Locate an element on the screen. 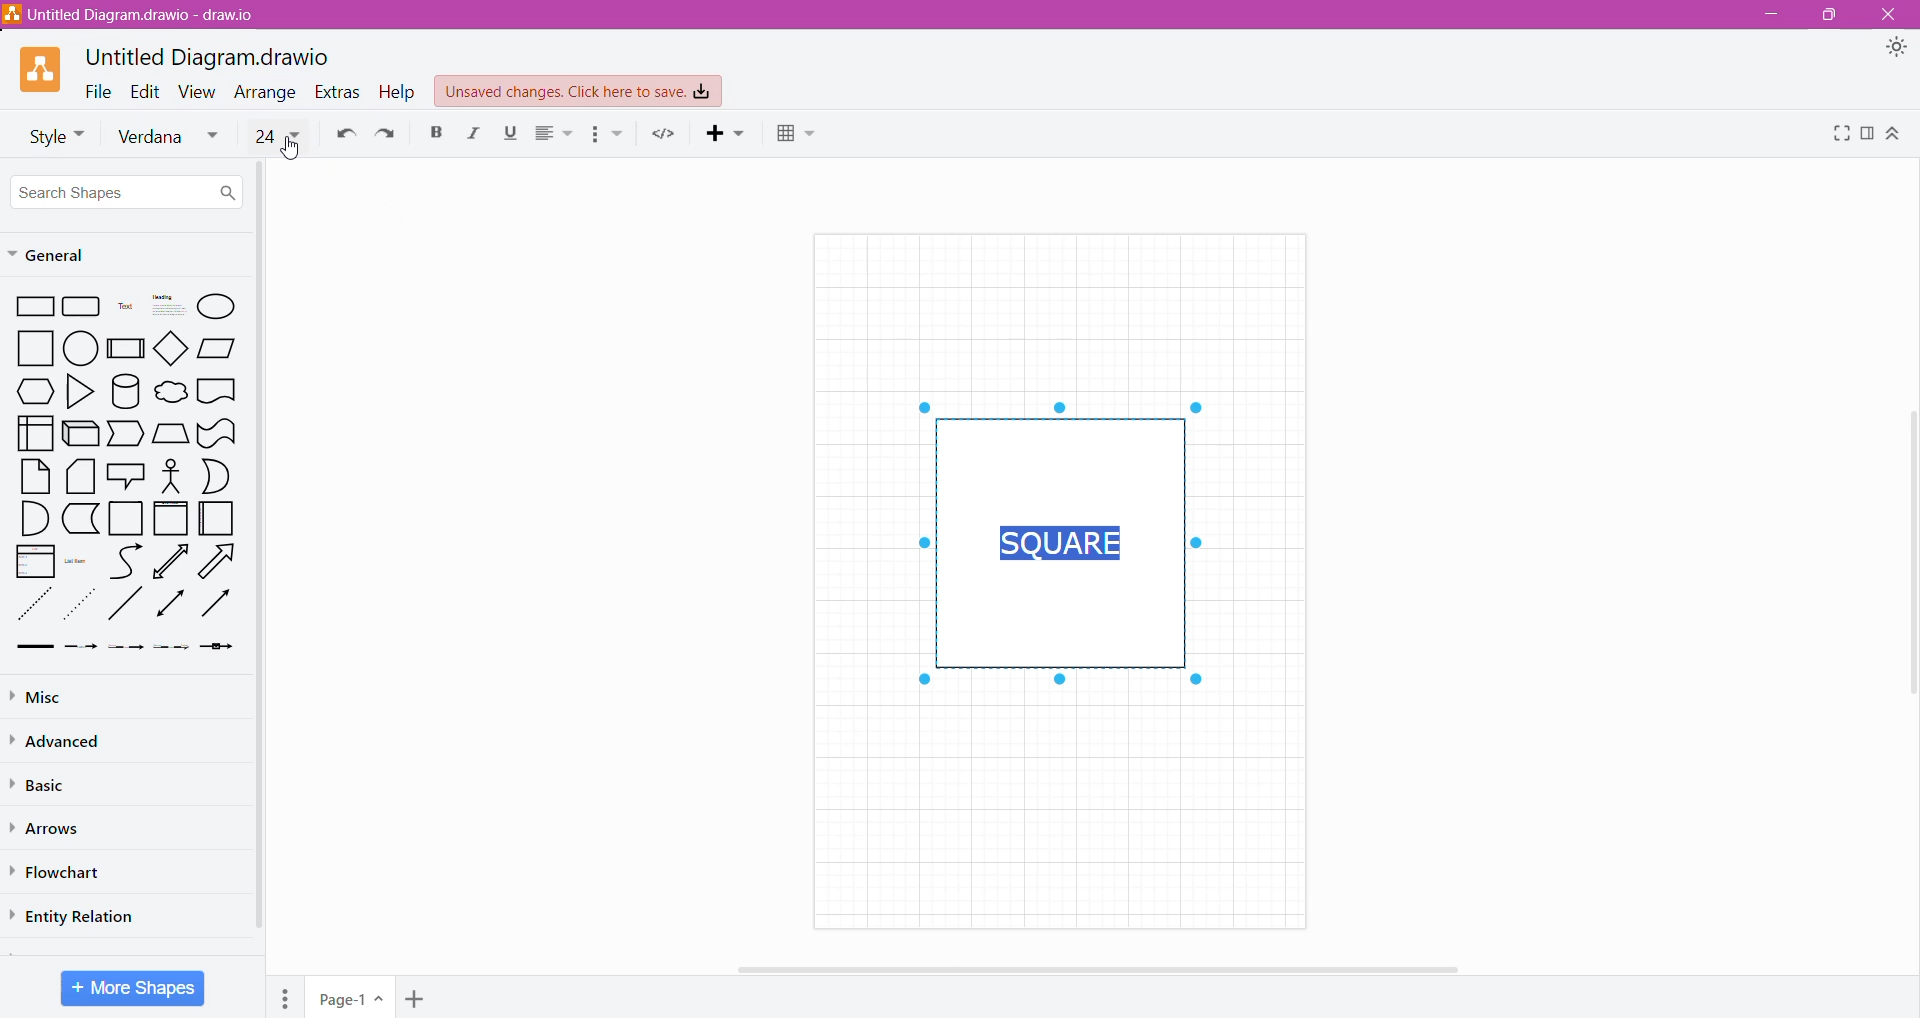 The height and width of the screenshot is (1018, 1920). wavy retangle is located at coordinates (219, 432).